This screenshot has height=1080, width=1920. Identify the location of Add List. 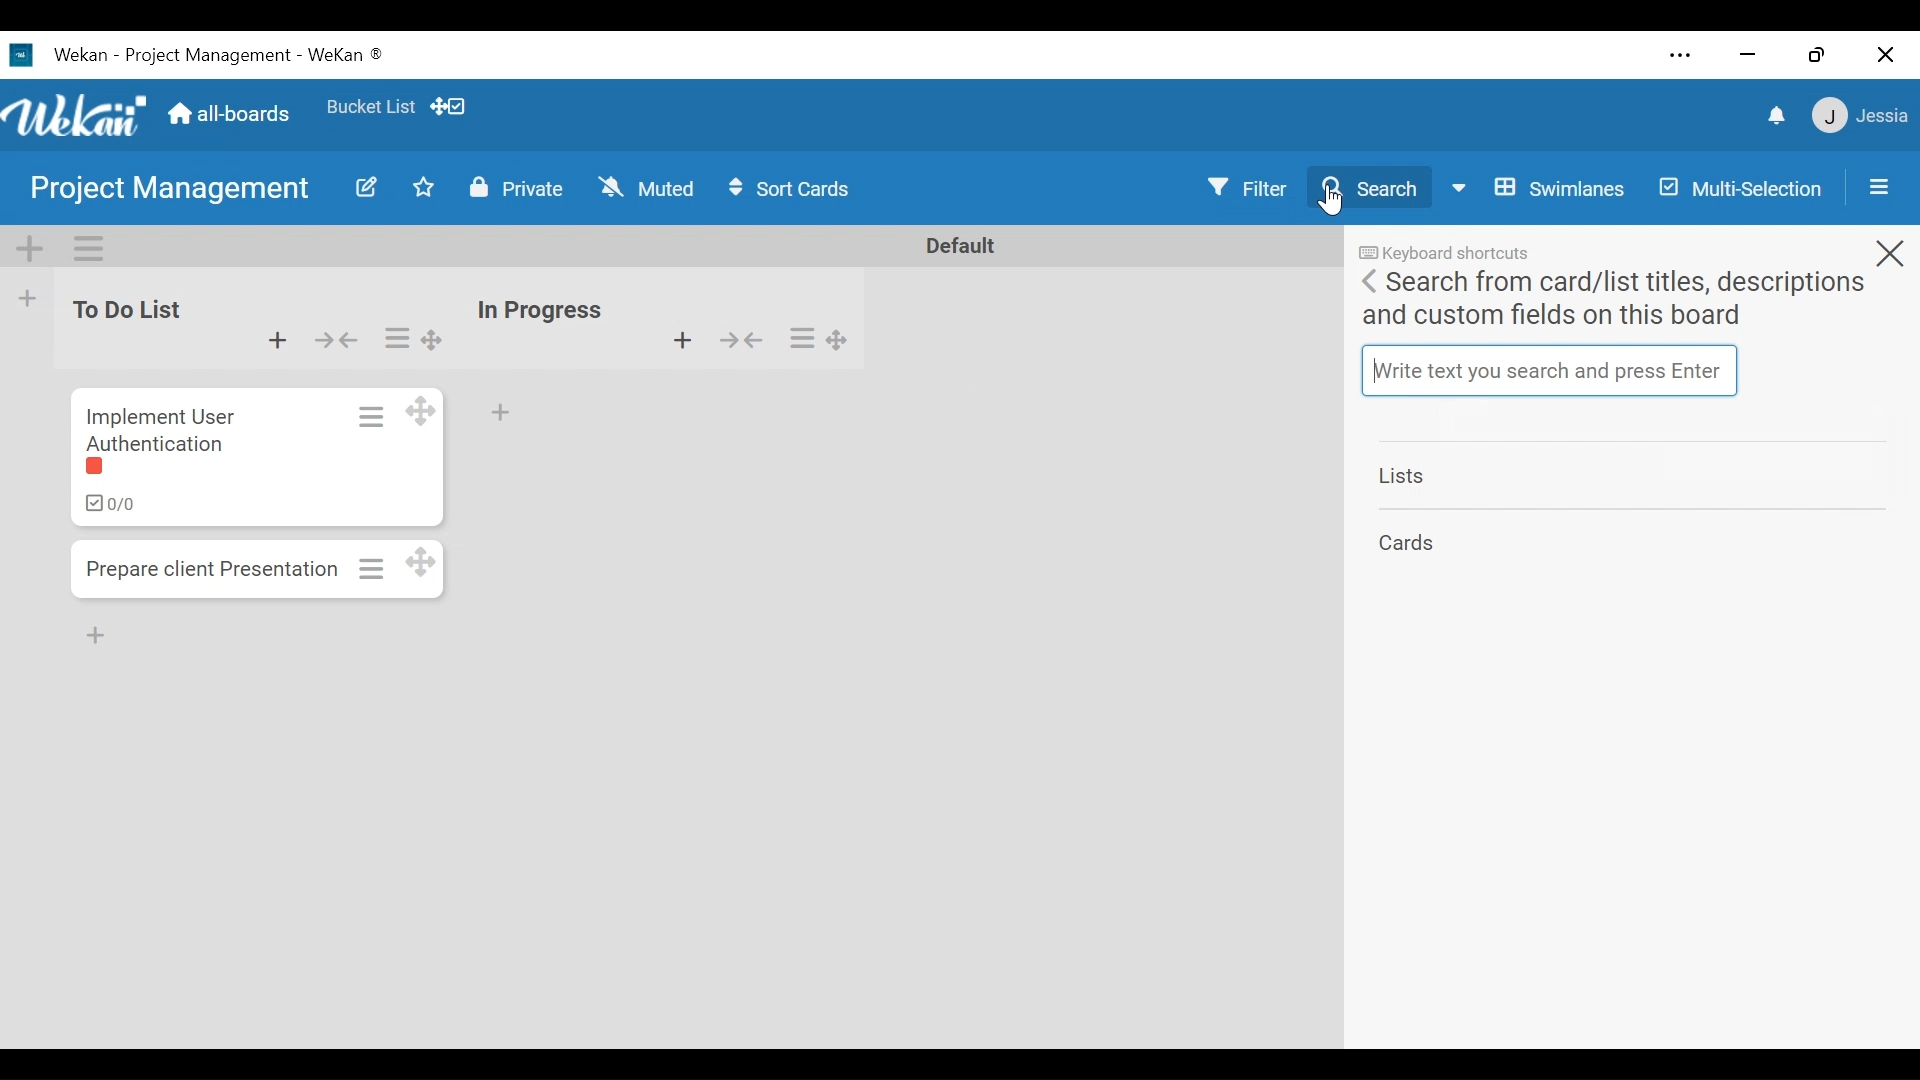
(31, 299).